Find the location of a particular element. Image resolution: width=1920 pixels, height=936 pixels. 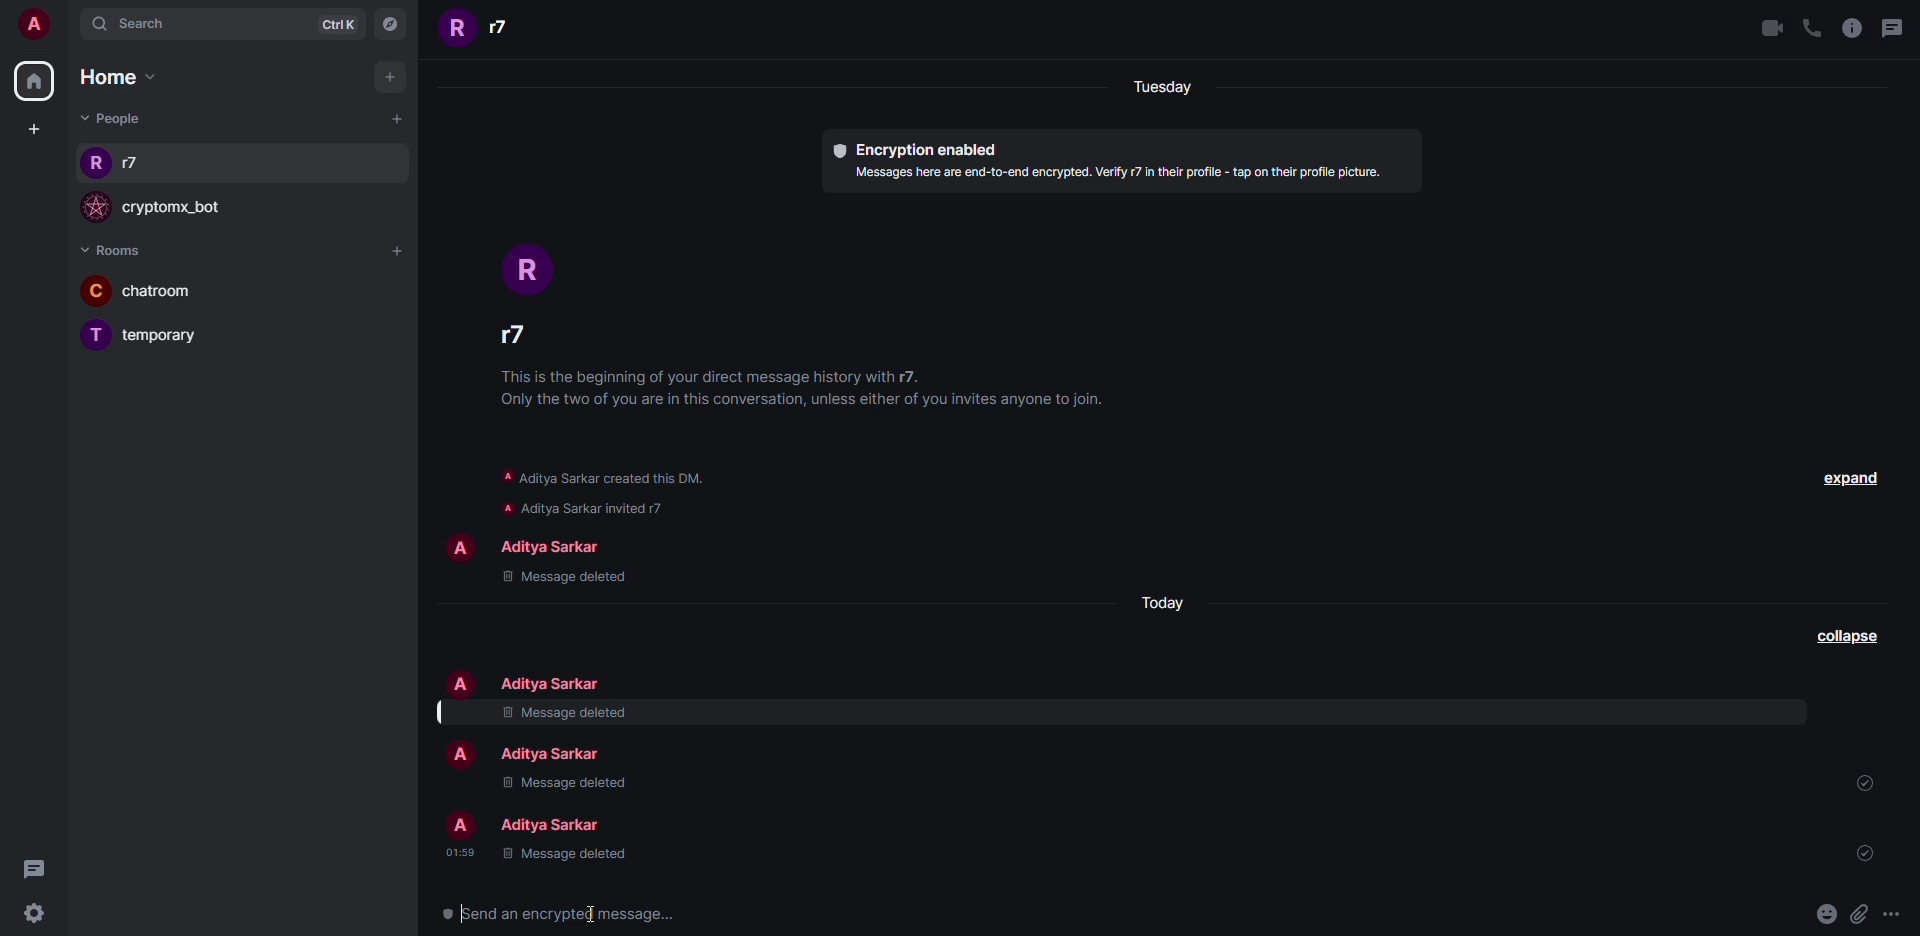

time is located at coordinates (459, 852).